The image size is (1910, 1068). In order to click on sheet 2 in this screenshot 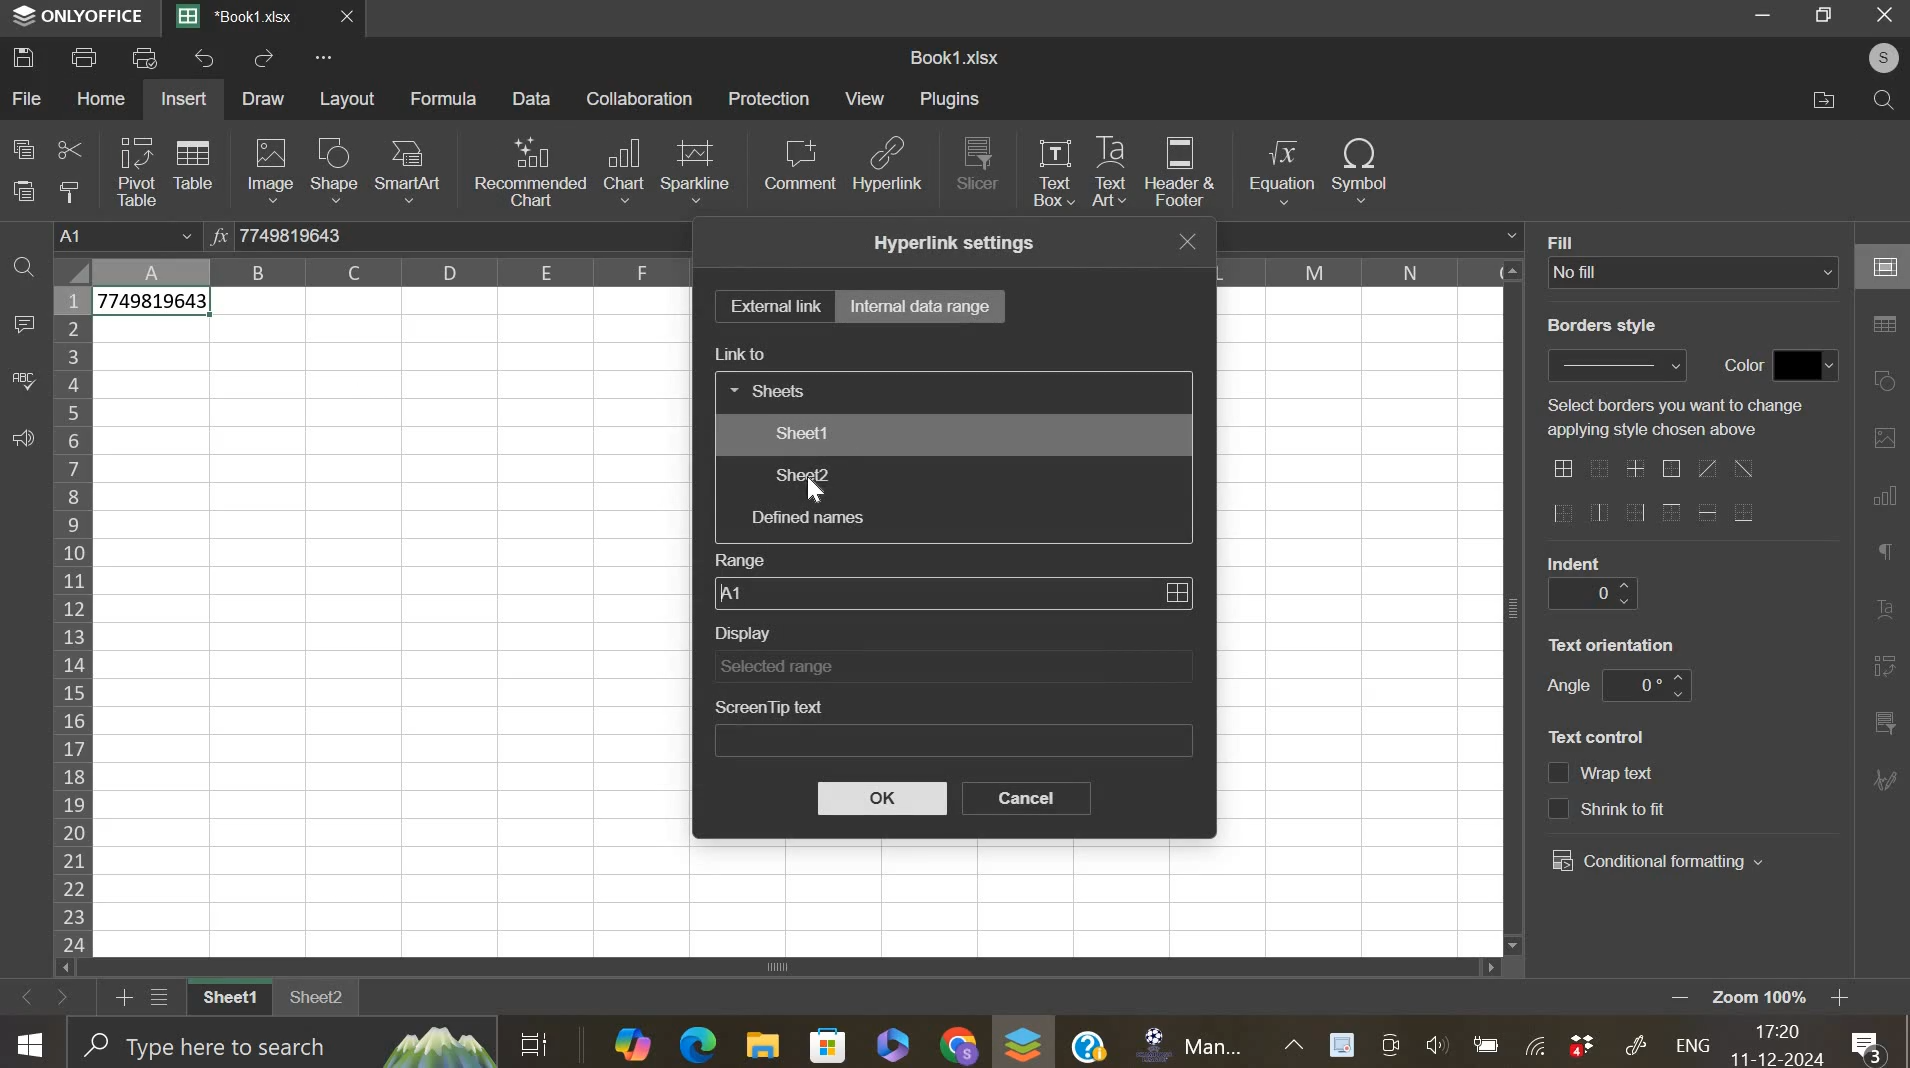, I will do `click(801, 475)`.